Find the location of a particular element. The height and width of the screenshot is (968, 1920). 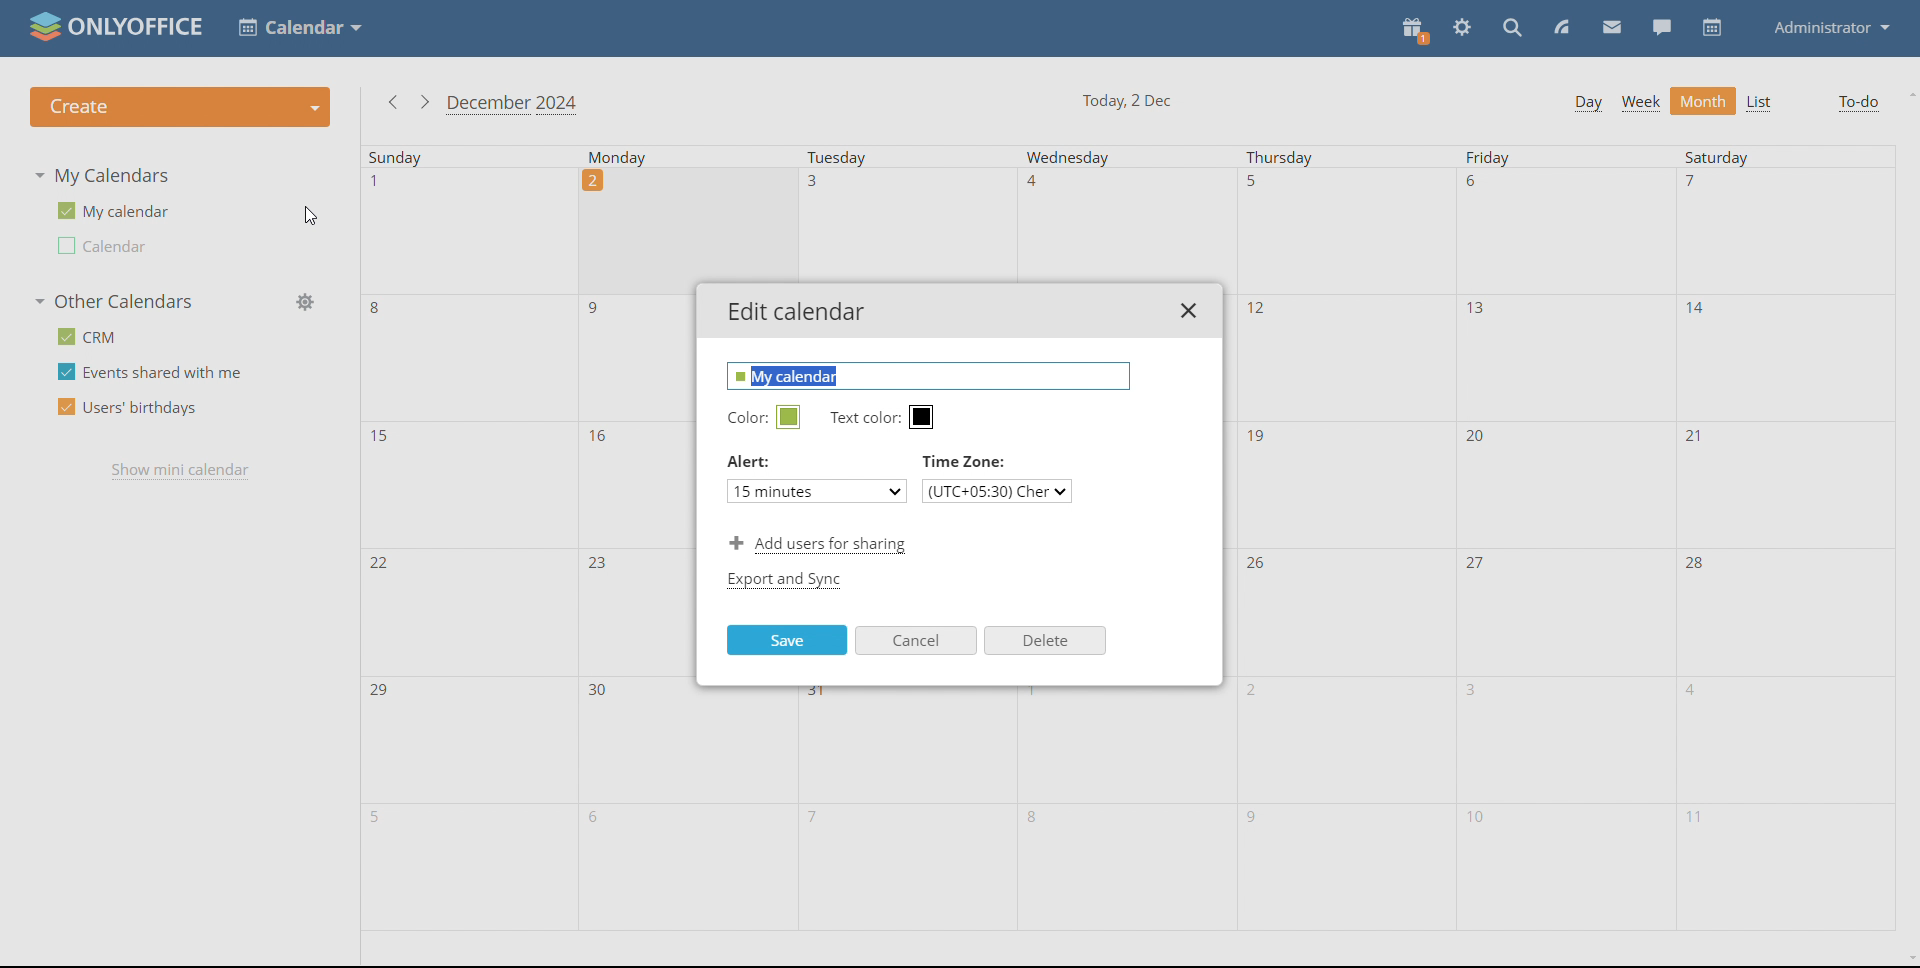

month view is located at coordinates (1702, 100).